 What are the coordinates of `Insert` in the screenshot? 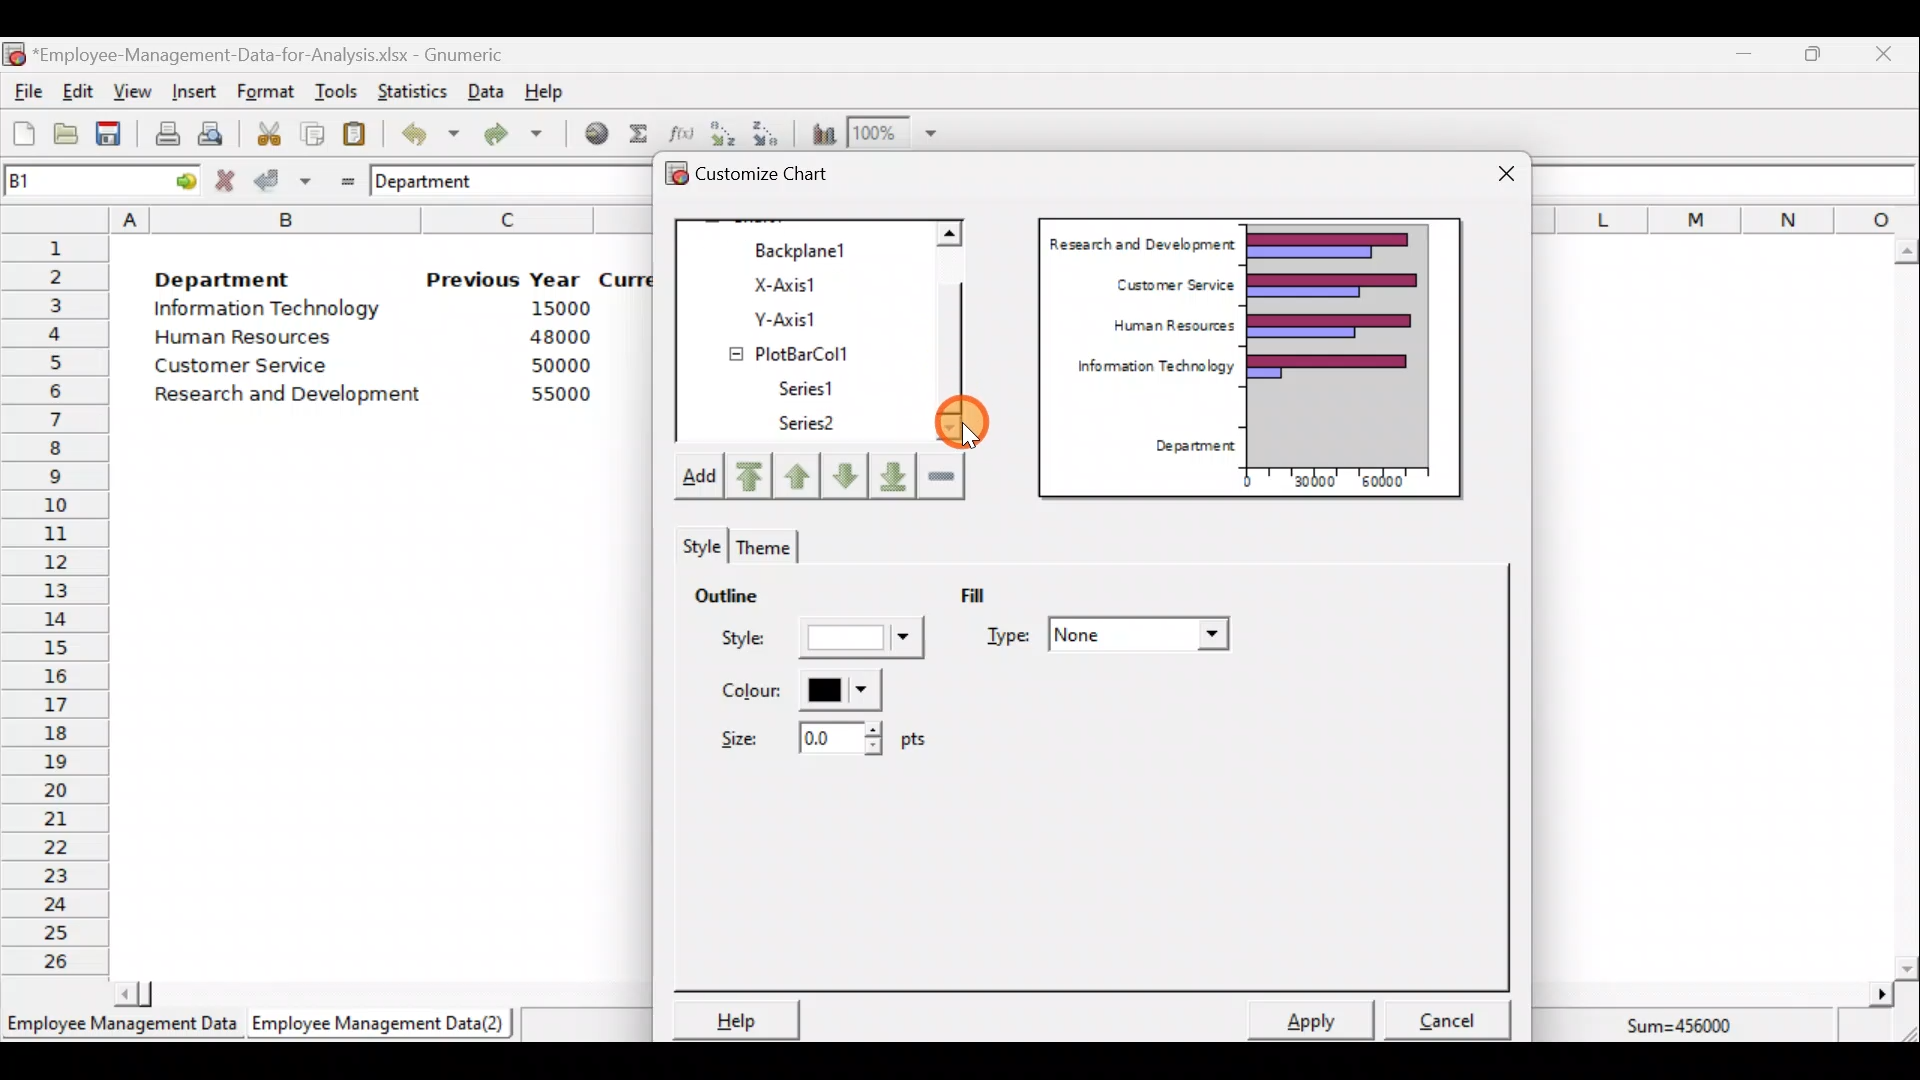 It's located at (192, 92).